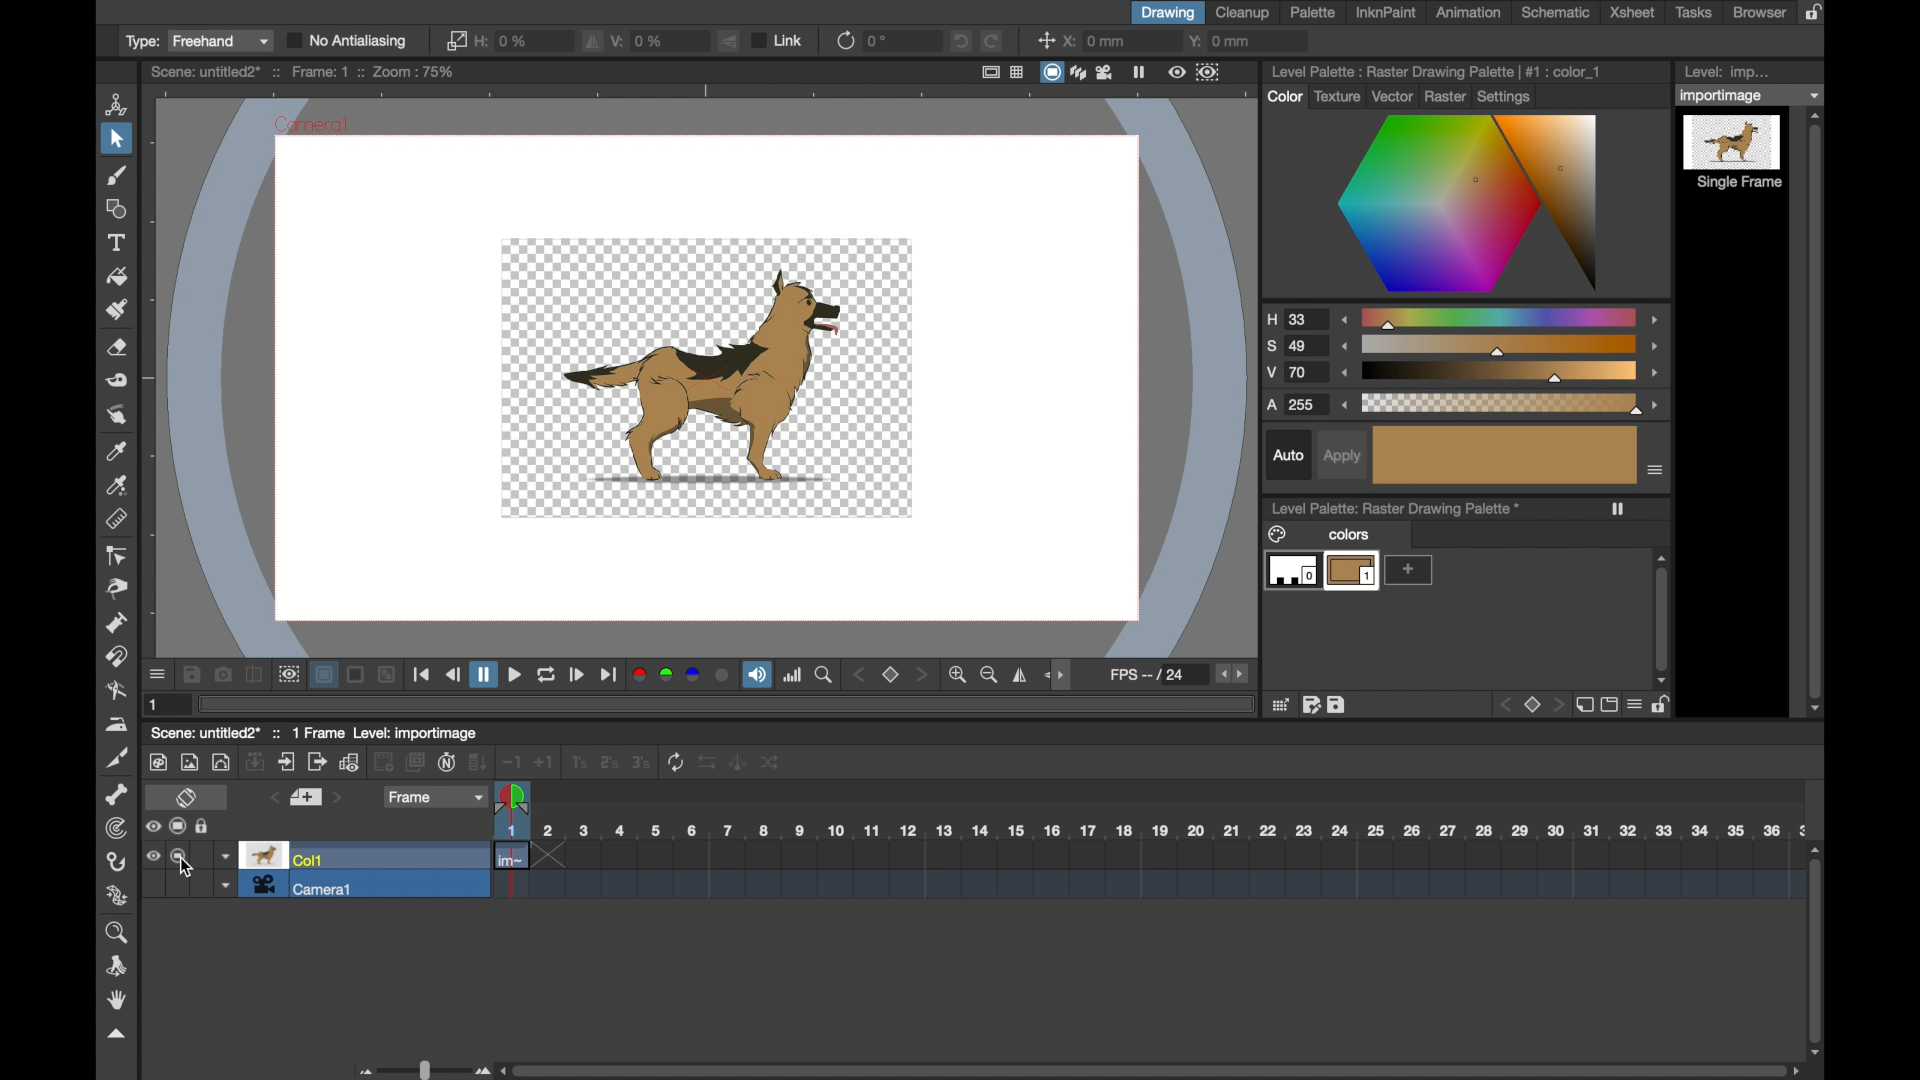 This screenshot has height=1080, width=1920. What do you see at coordinates (844, 41) in the screenshot?
I see `refresh` at bounding box center [844, 41].